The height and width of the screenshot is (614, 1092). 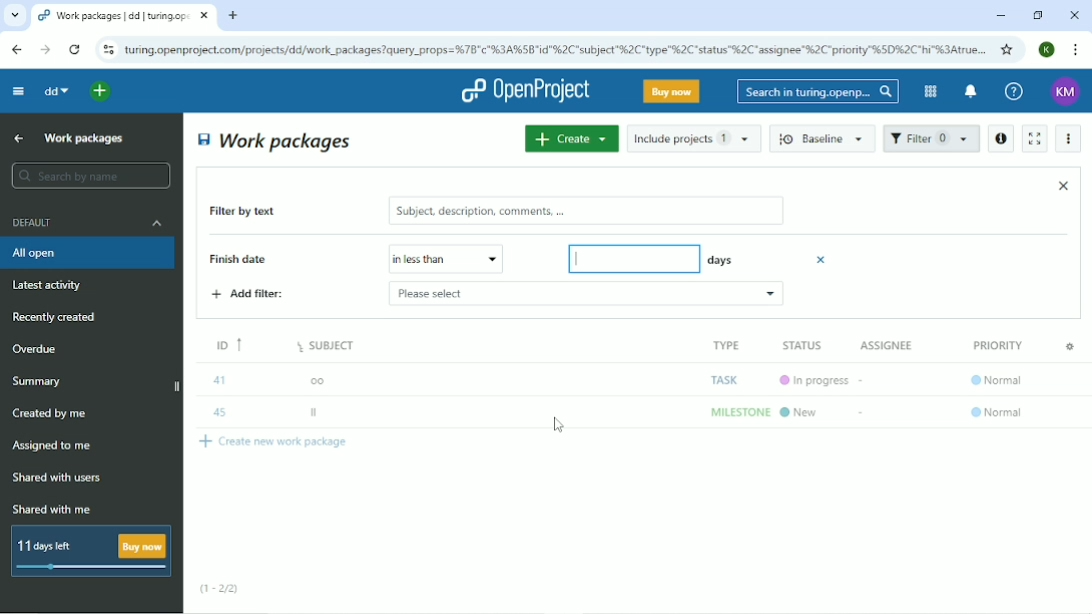 What do you see at coordinates (54, 509) in the screenshot?
I see `Shared with me` at bounding box center [54, 509].